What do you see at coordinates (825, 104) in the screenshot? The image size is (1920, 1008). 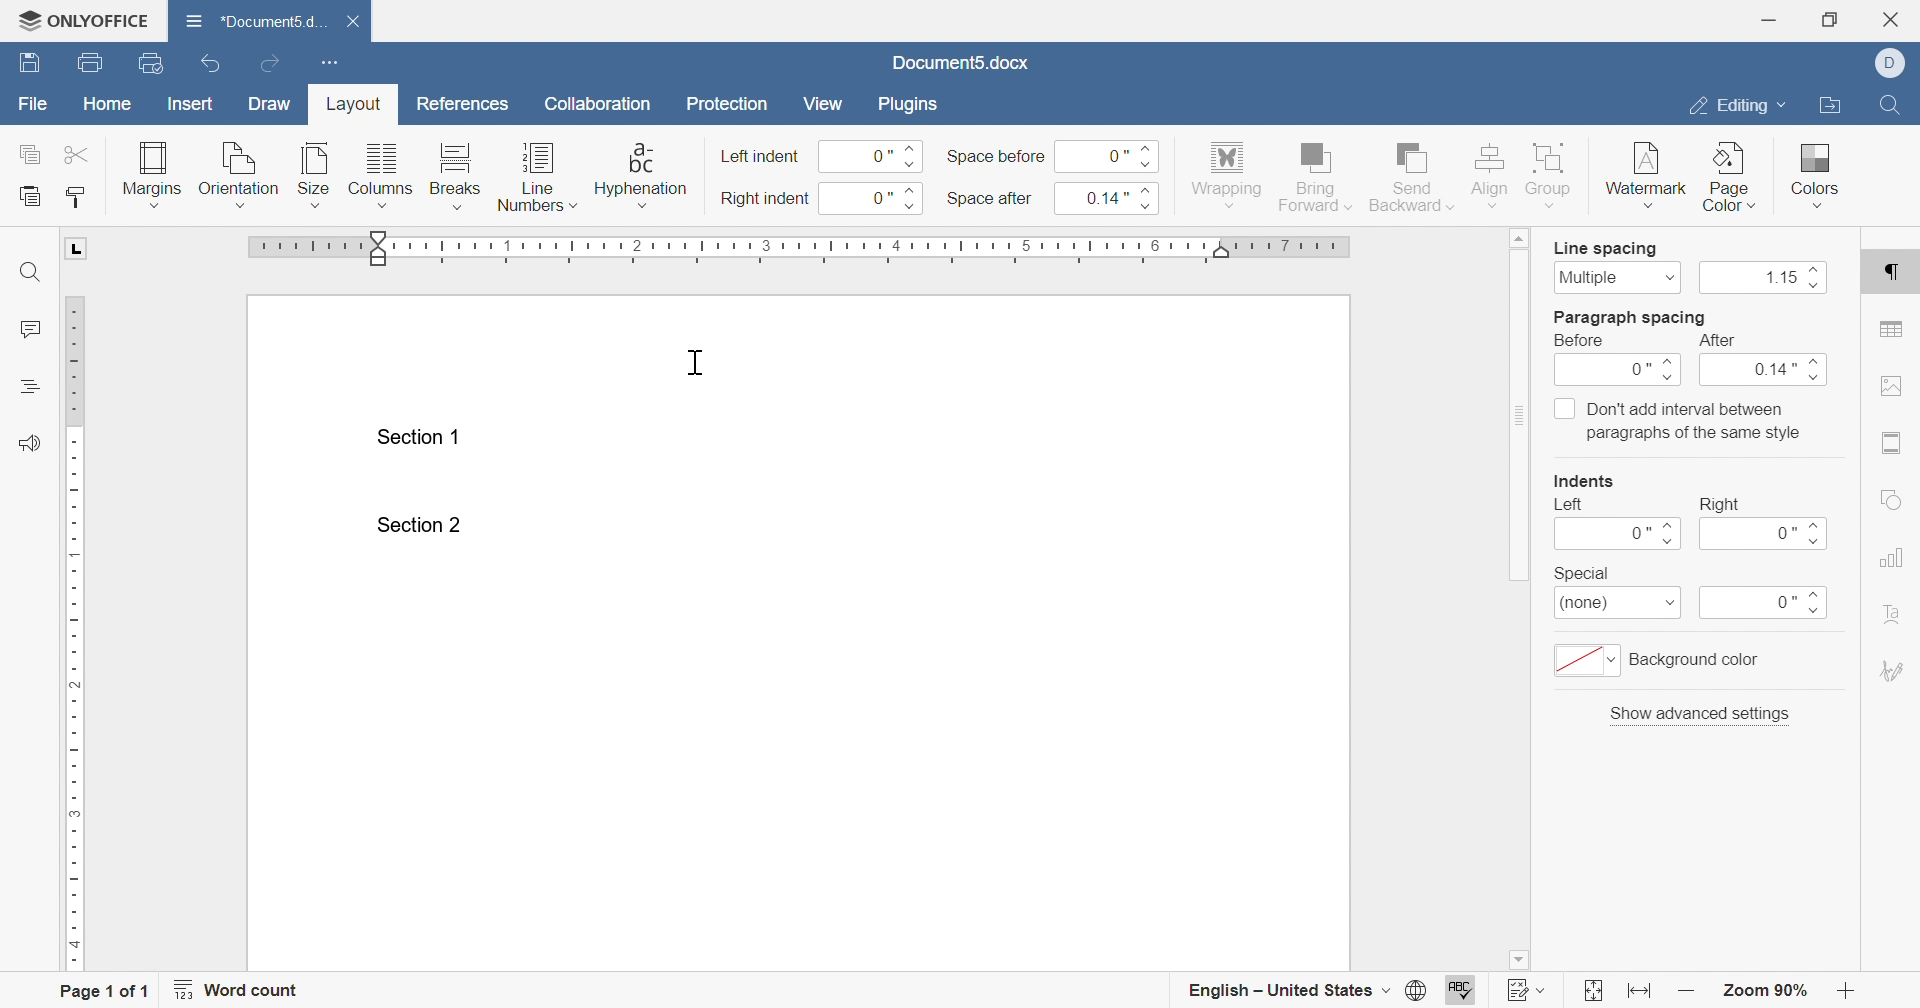 I see `view` at bounding box center [825, 104].